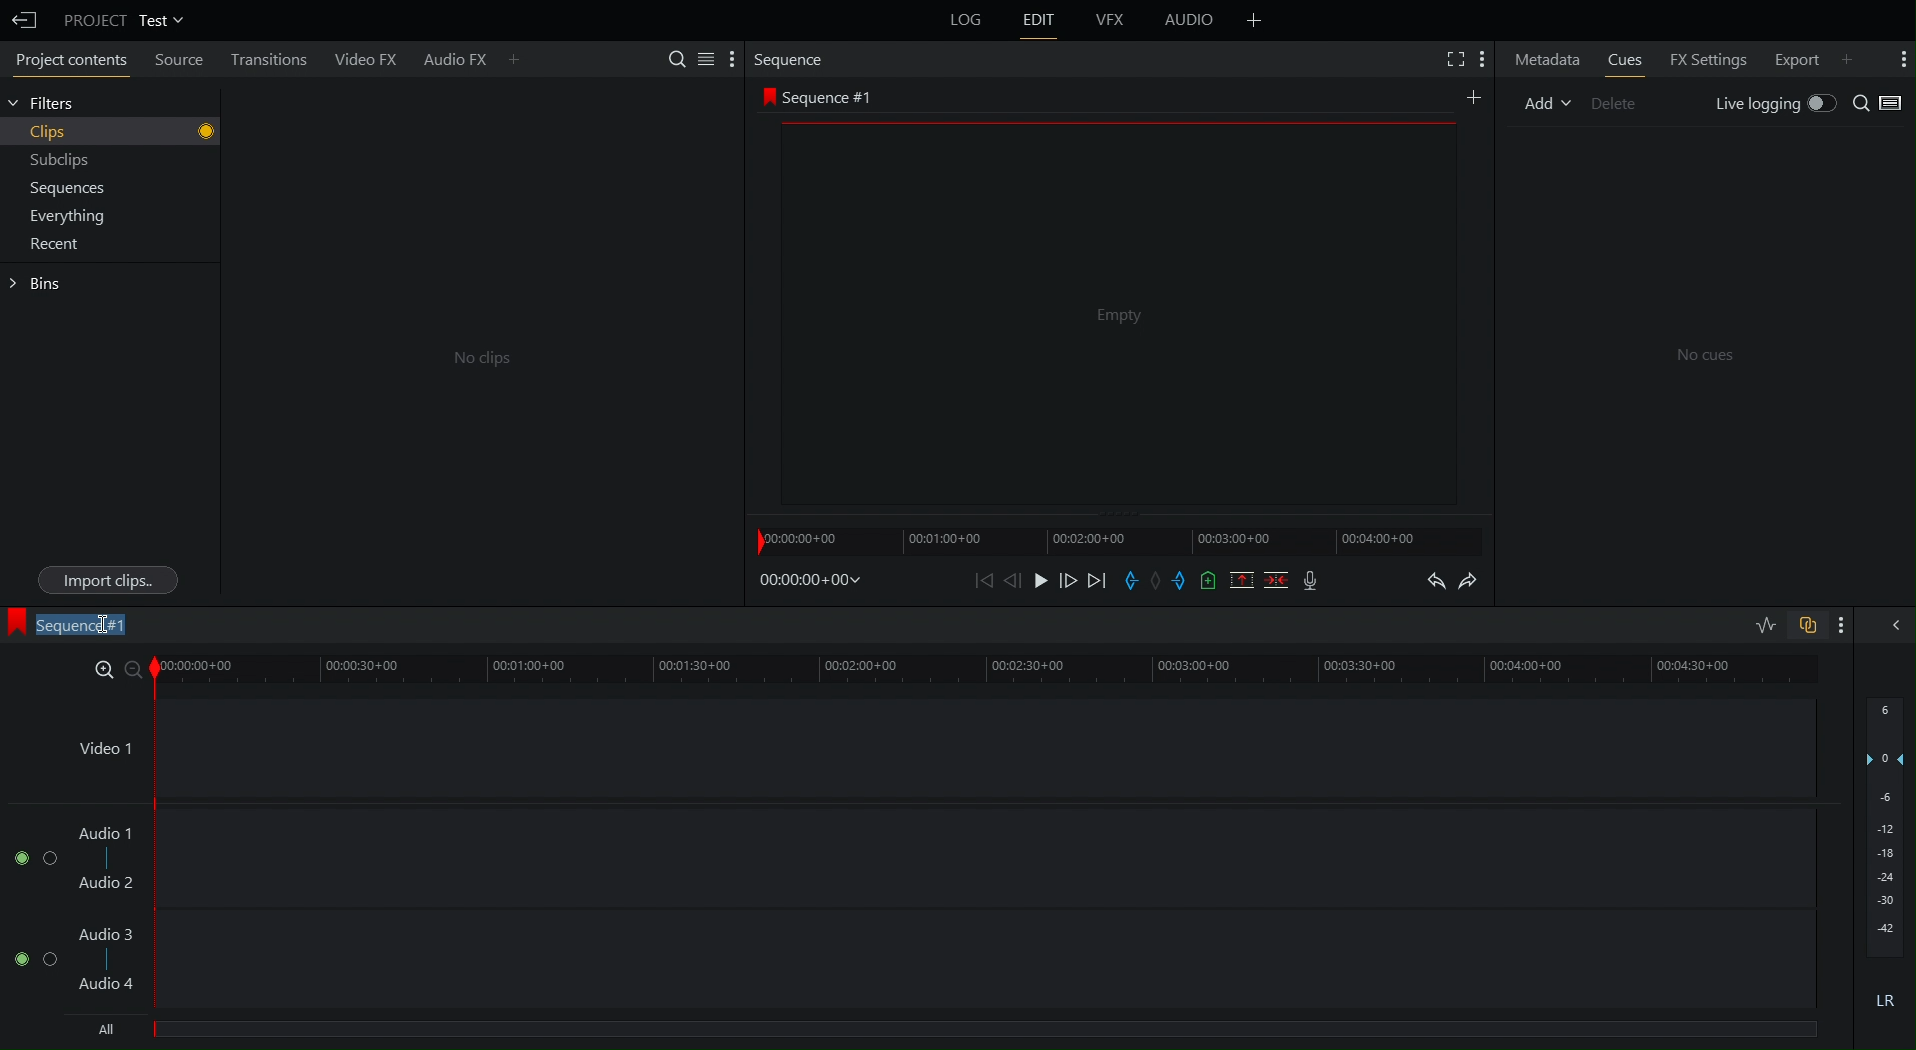 Image resolution: width=1916 pixels, height=1050 pixels. Describe the element at coordinates (55, 159) in the screenshot. I see `Subclips` at that location.